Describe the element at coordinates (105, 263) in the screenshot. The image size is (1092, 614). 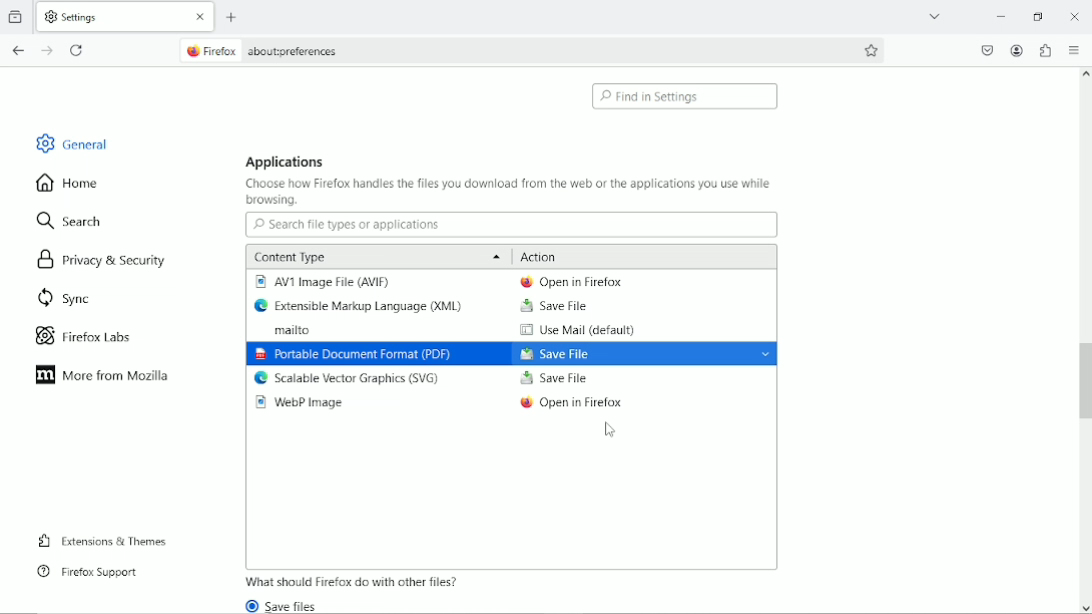
I see `Privacy & security` at that location.